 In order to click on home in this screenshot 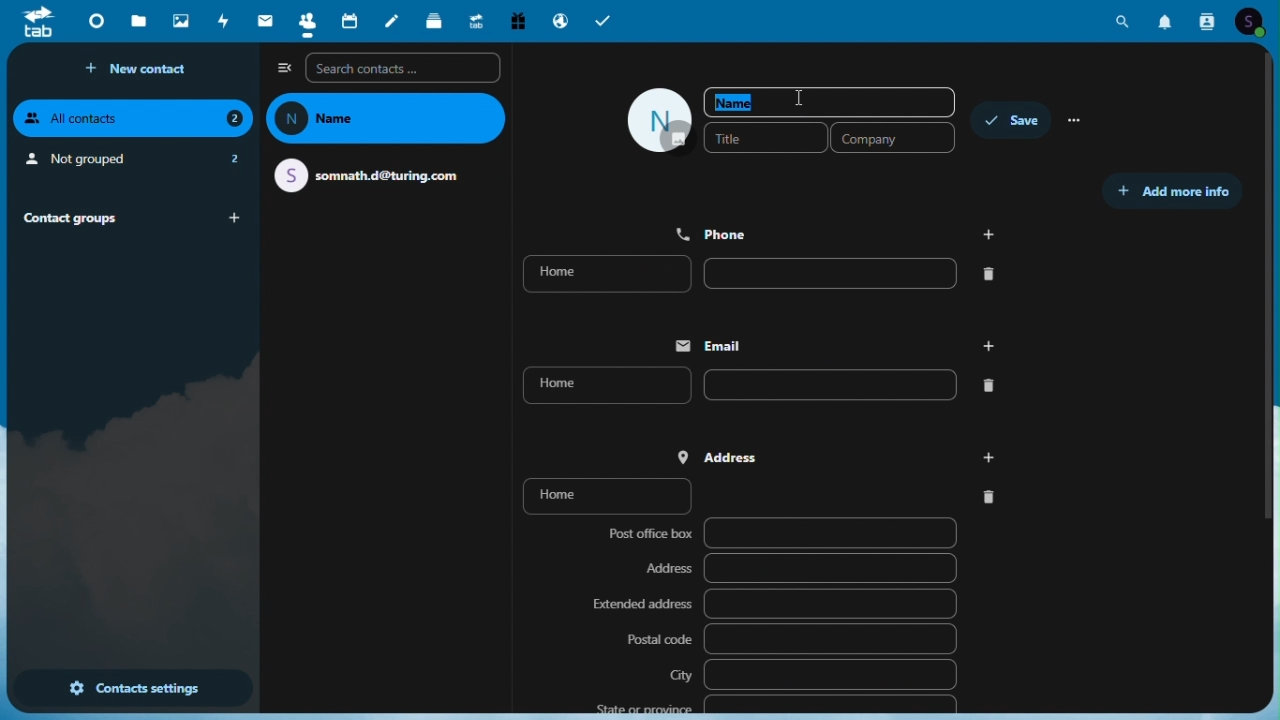, I will do `click(755, 384)`.